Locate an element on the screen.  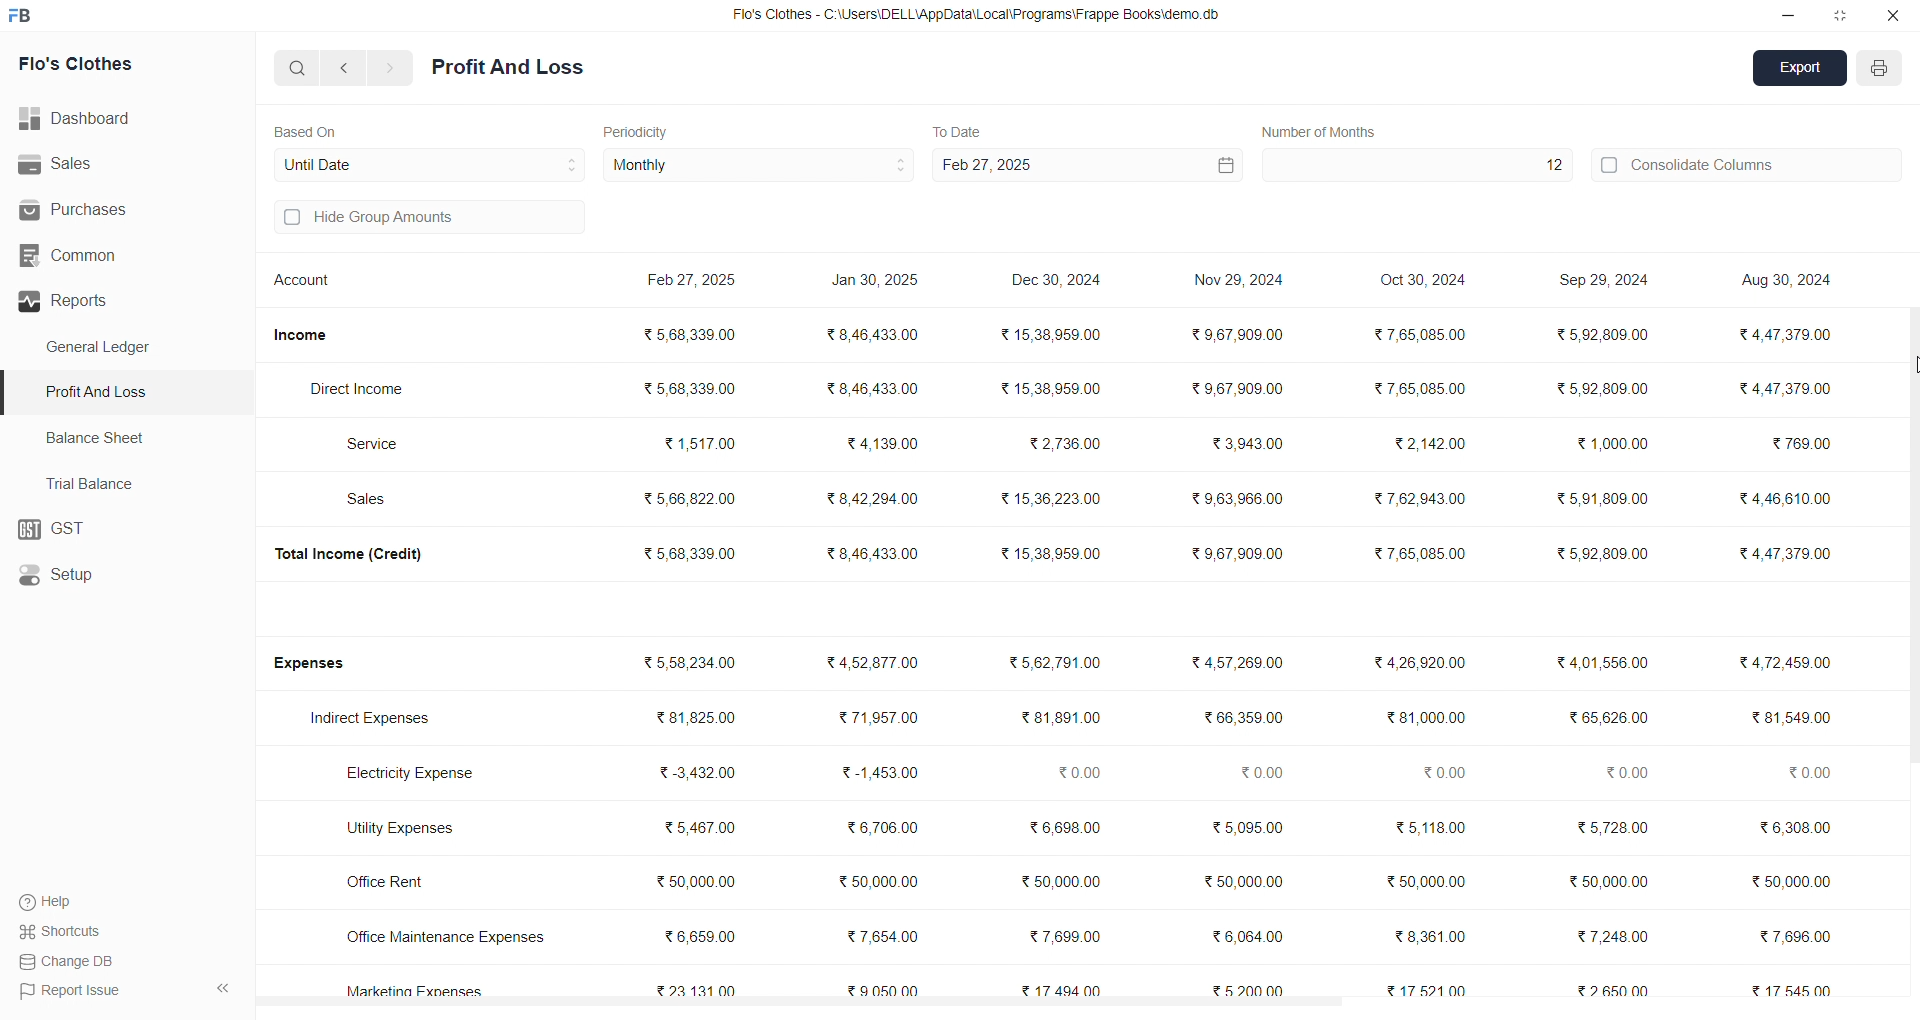
₹5,92,809.00 is located at coordinates (1603, 333).